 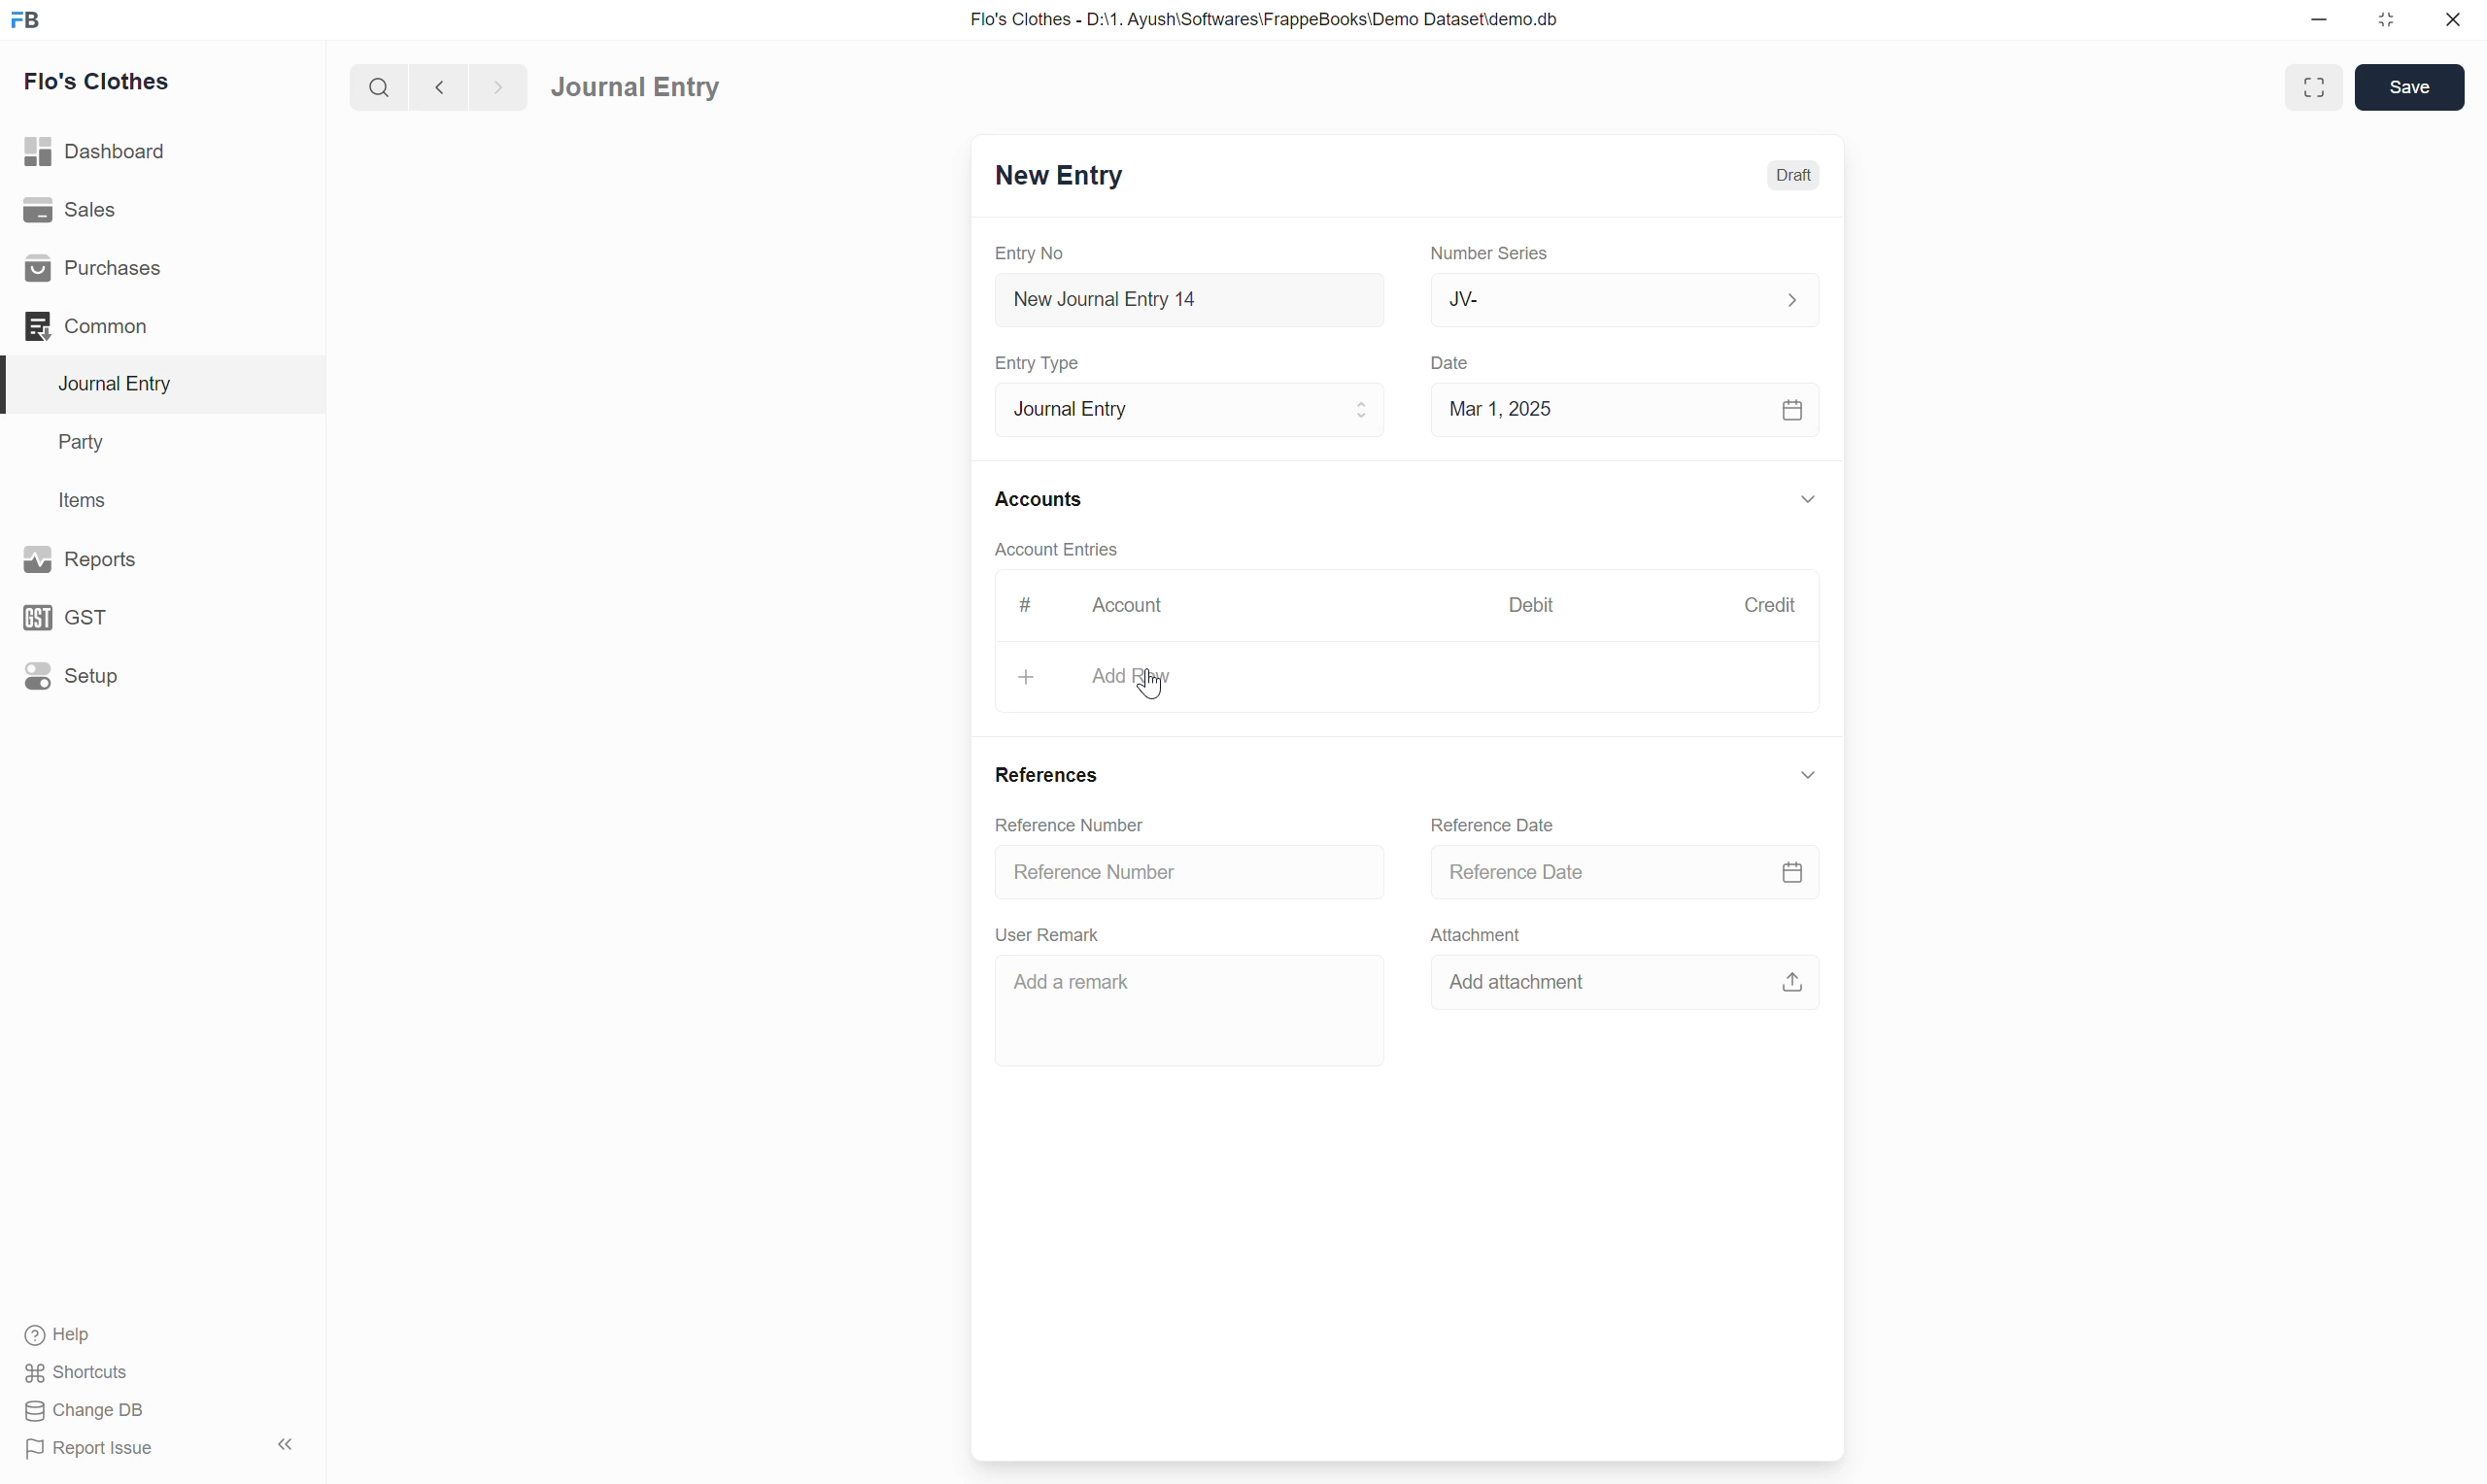 What do you see at coordinates (1059, 173) in the screenshot?
I see `New Entry` at bounding box center [1059, 173].